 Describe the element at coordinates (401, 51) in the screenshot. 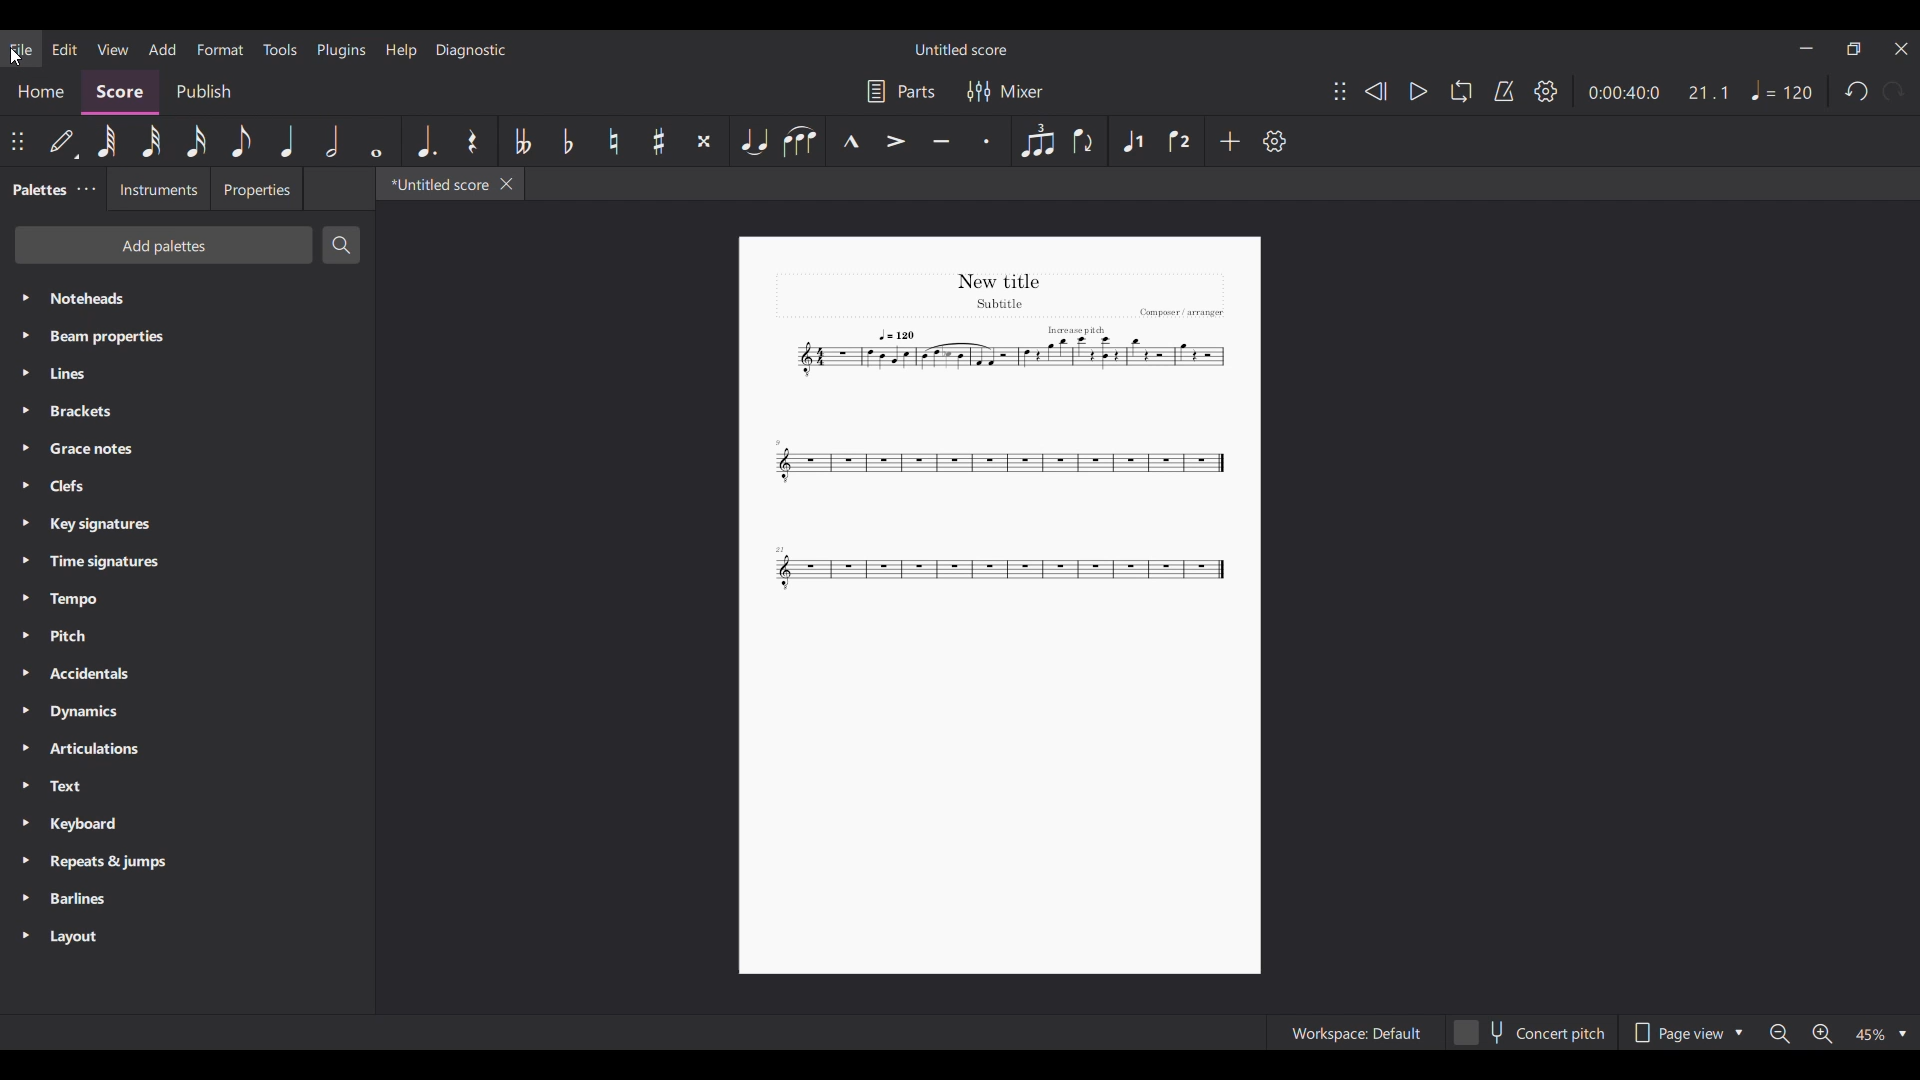

I see `Help menu` at that location.